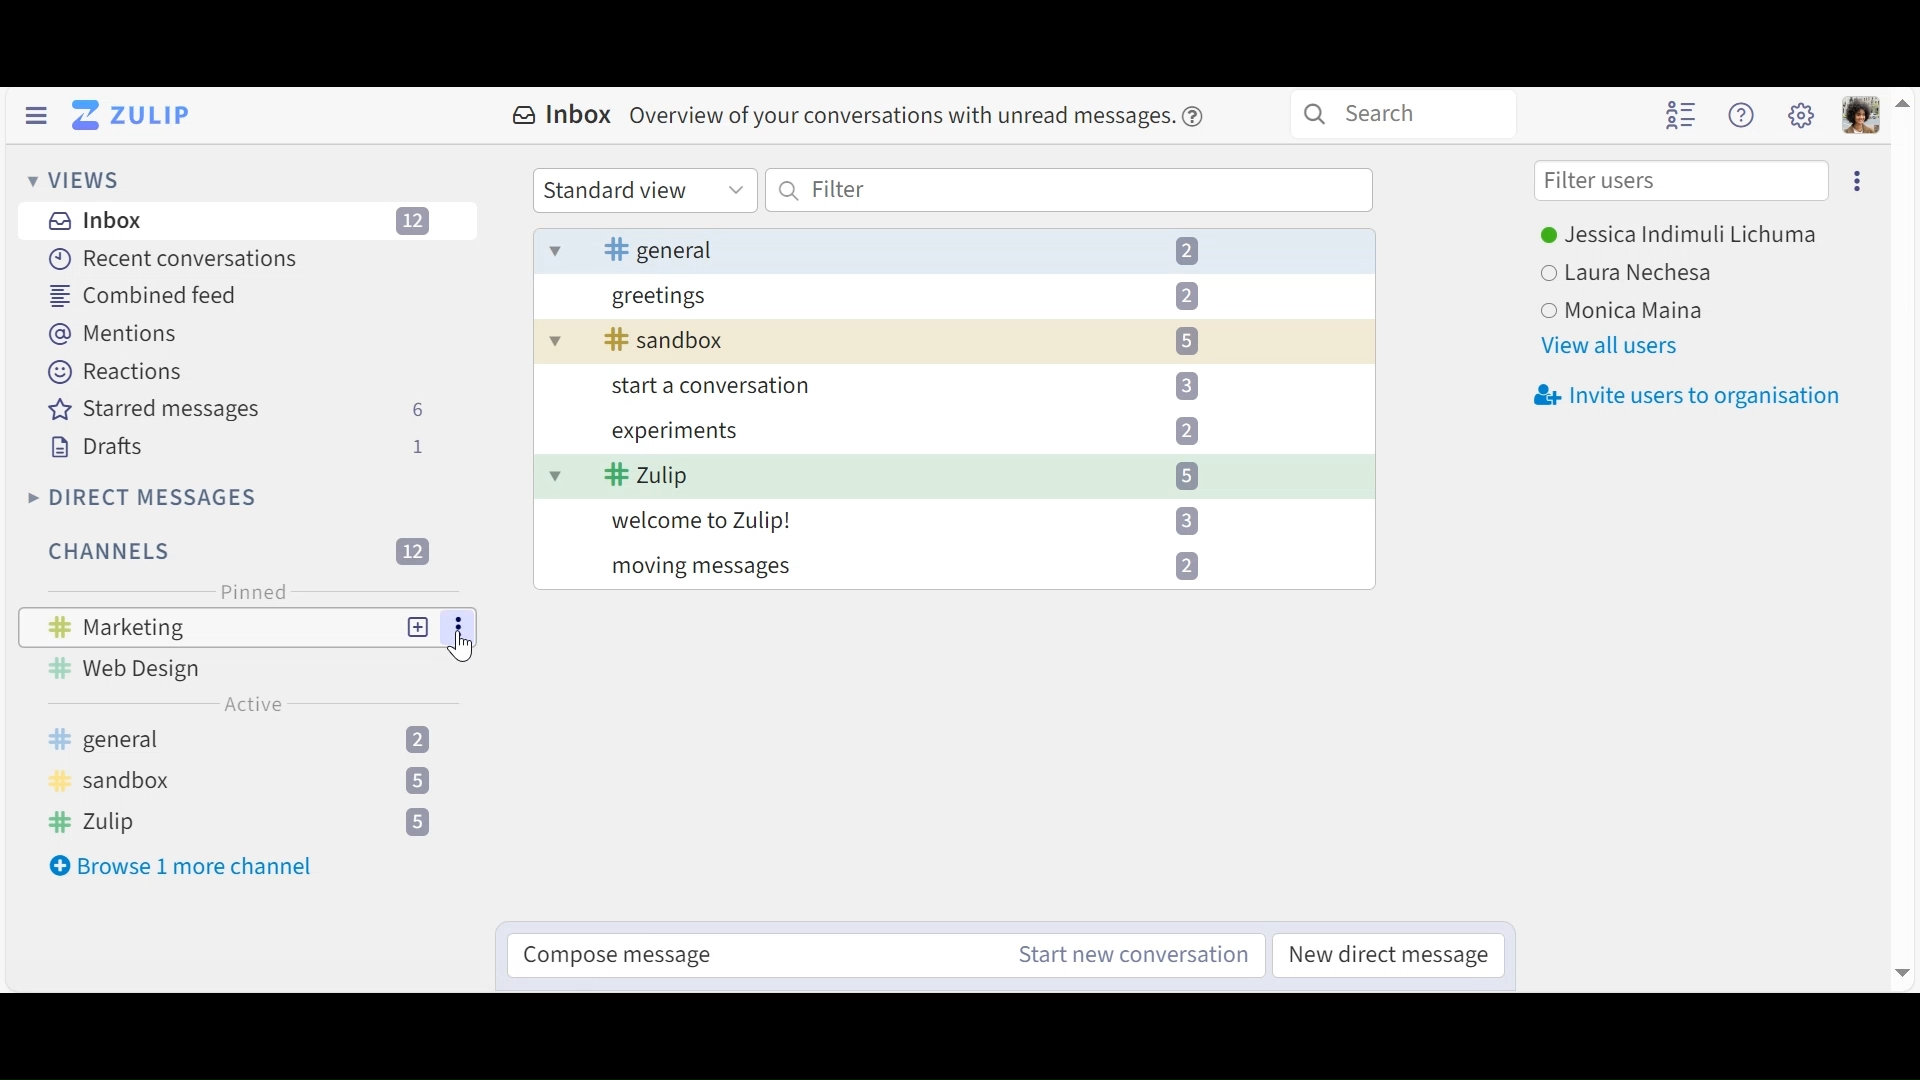 The height and width of the screenshot is (1080, 1920). What do you see at coordinates (127, 626) in the screenshot?
I see `Marketing` at bounding box center [127, 626].